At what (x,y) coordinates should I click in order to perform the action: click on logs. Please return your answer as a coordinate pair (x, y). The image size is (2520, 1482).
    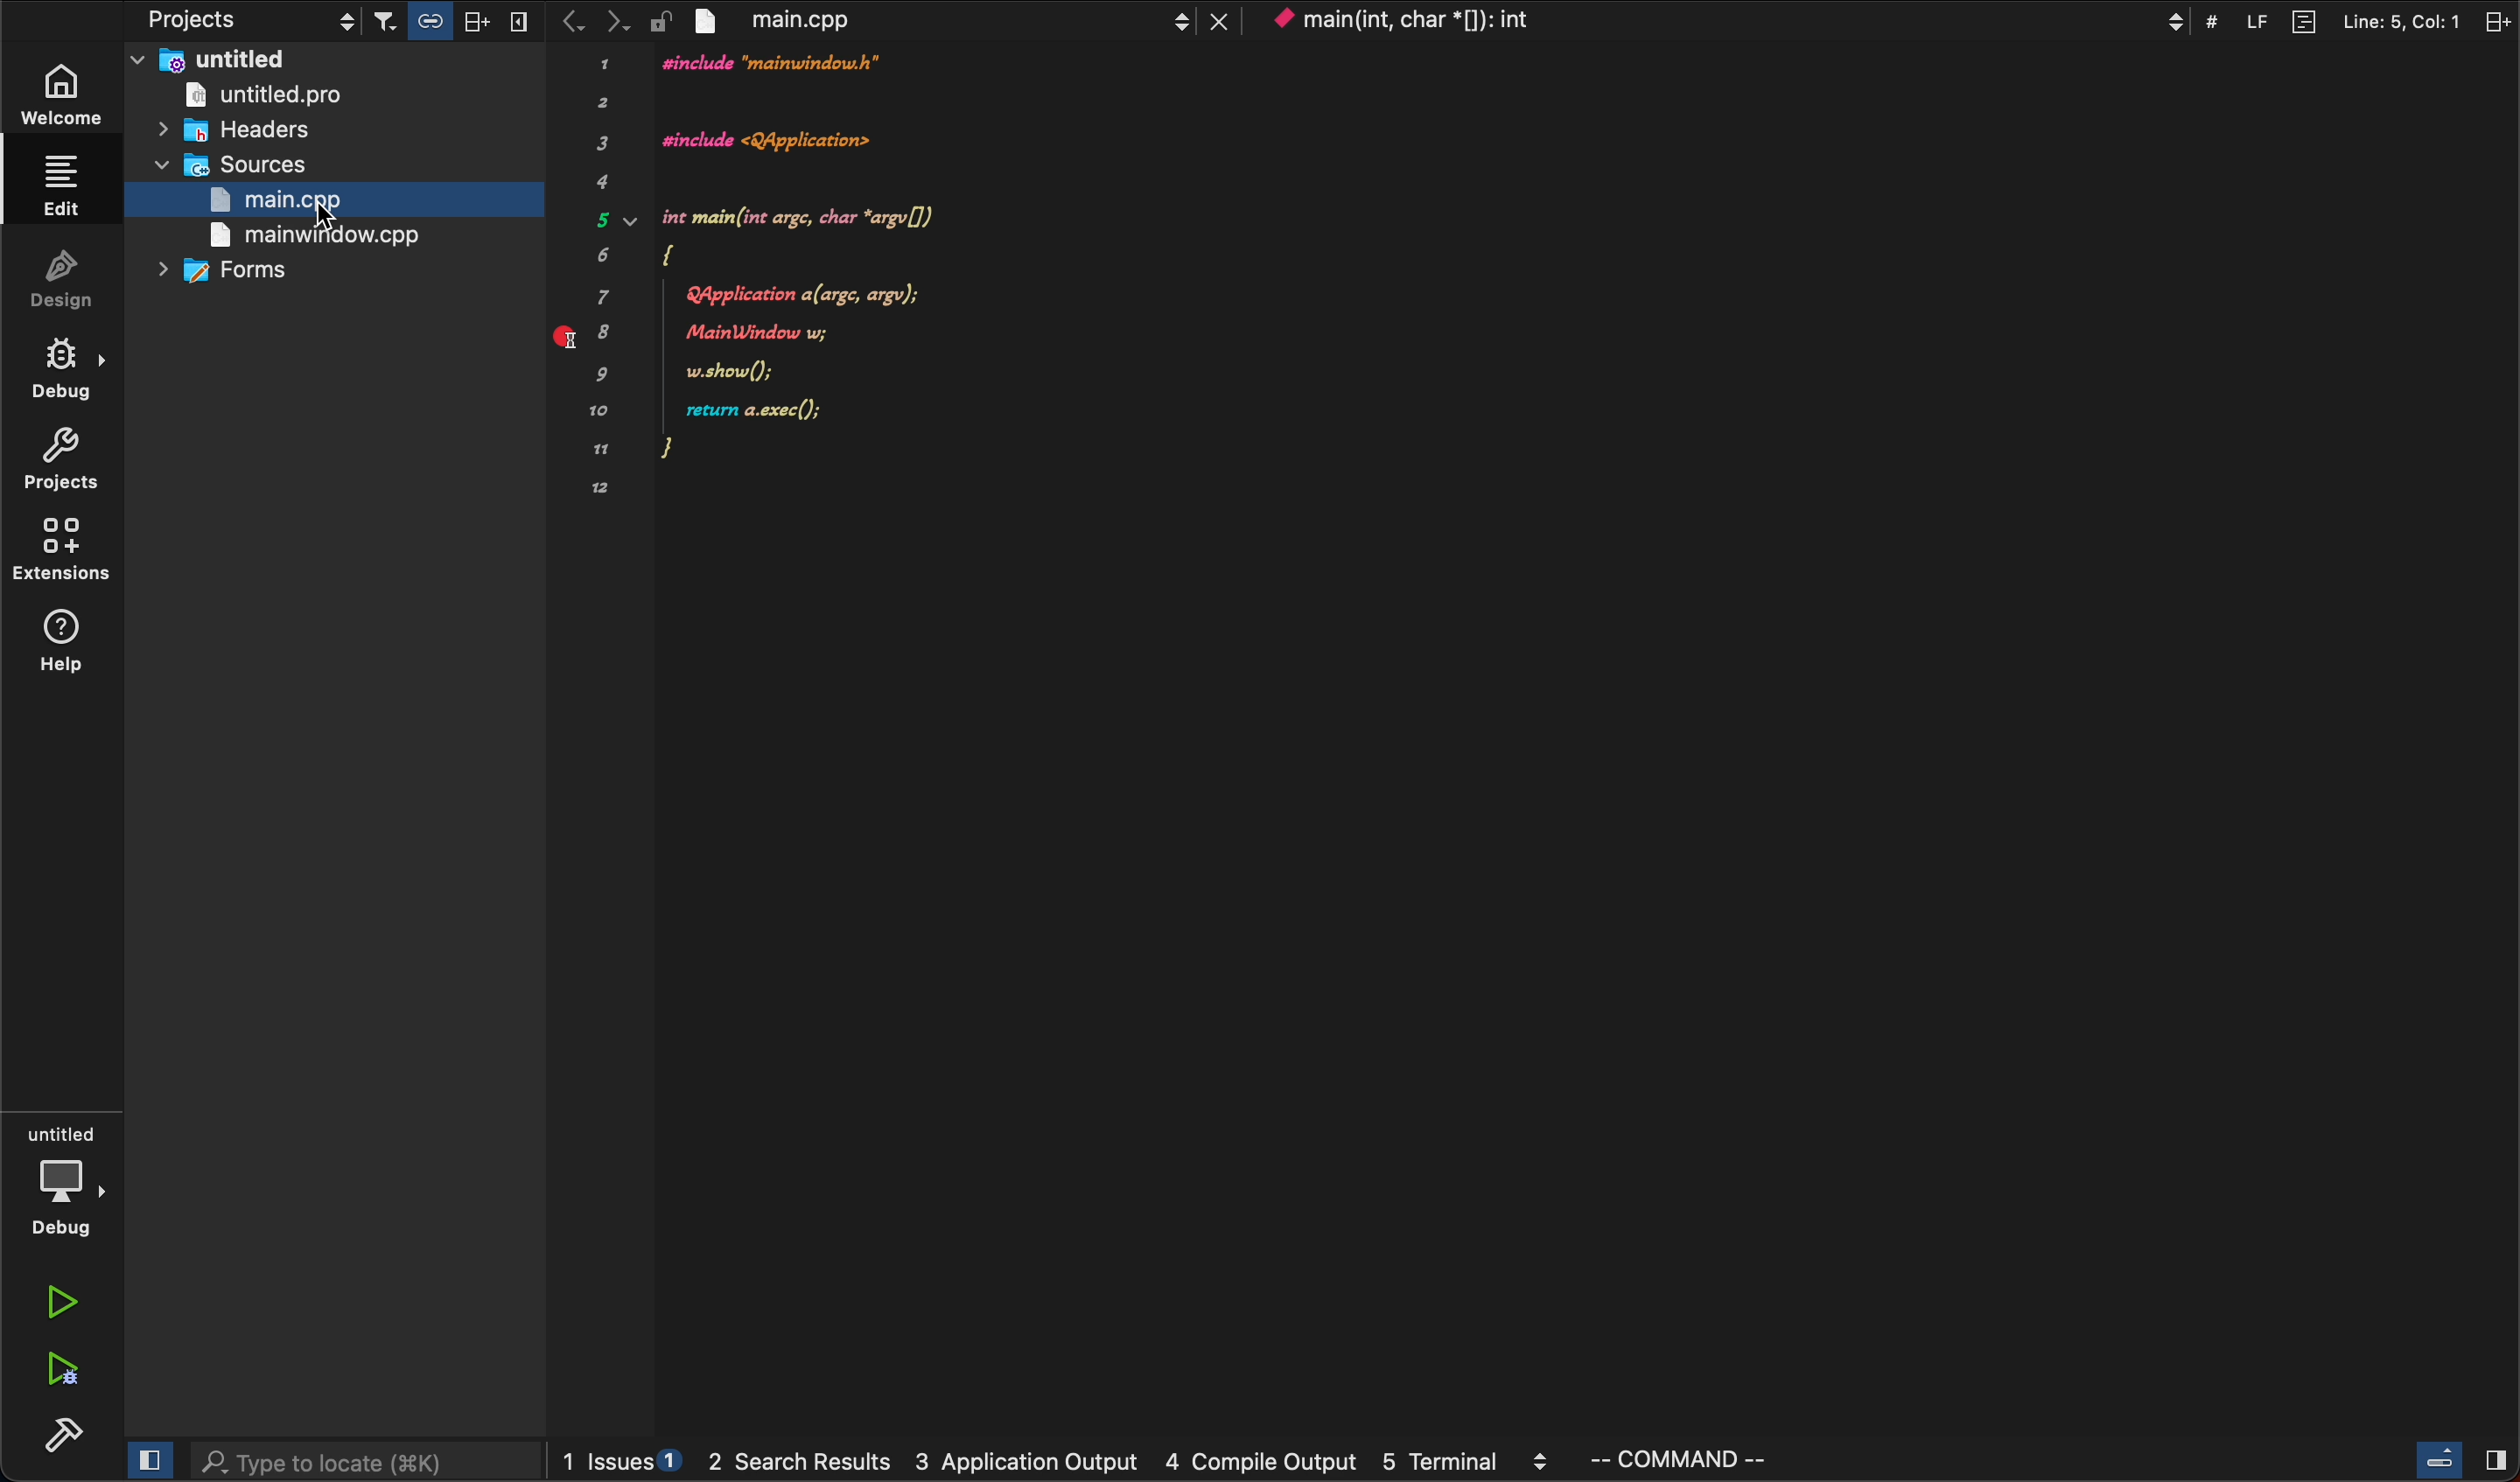
    Looking at the image, I should click on (1062, 1461).